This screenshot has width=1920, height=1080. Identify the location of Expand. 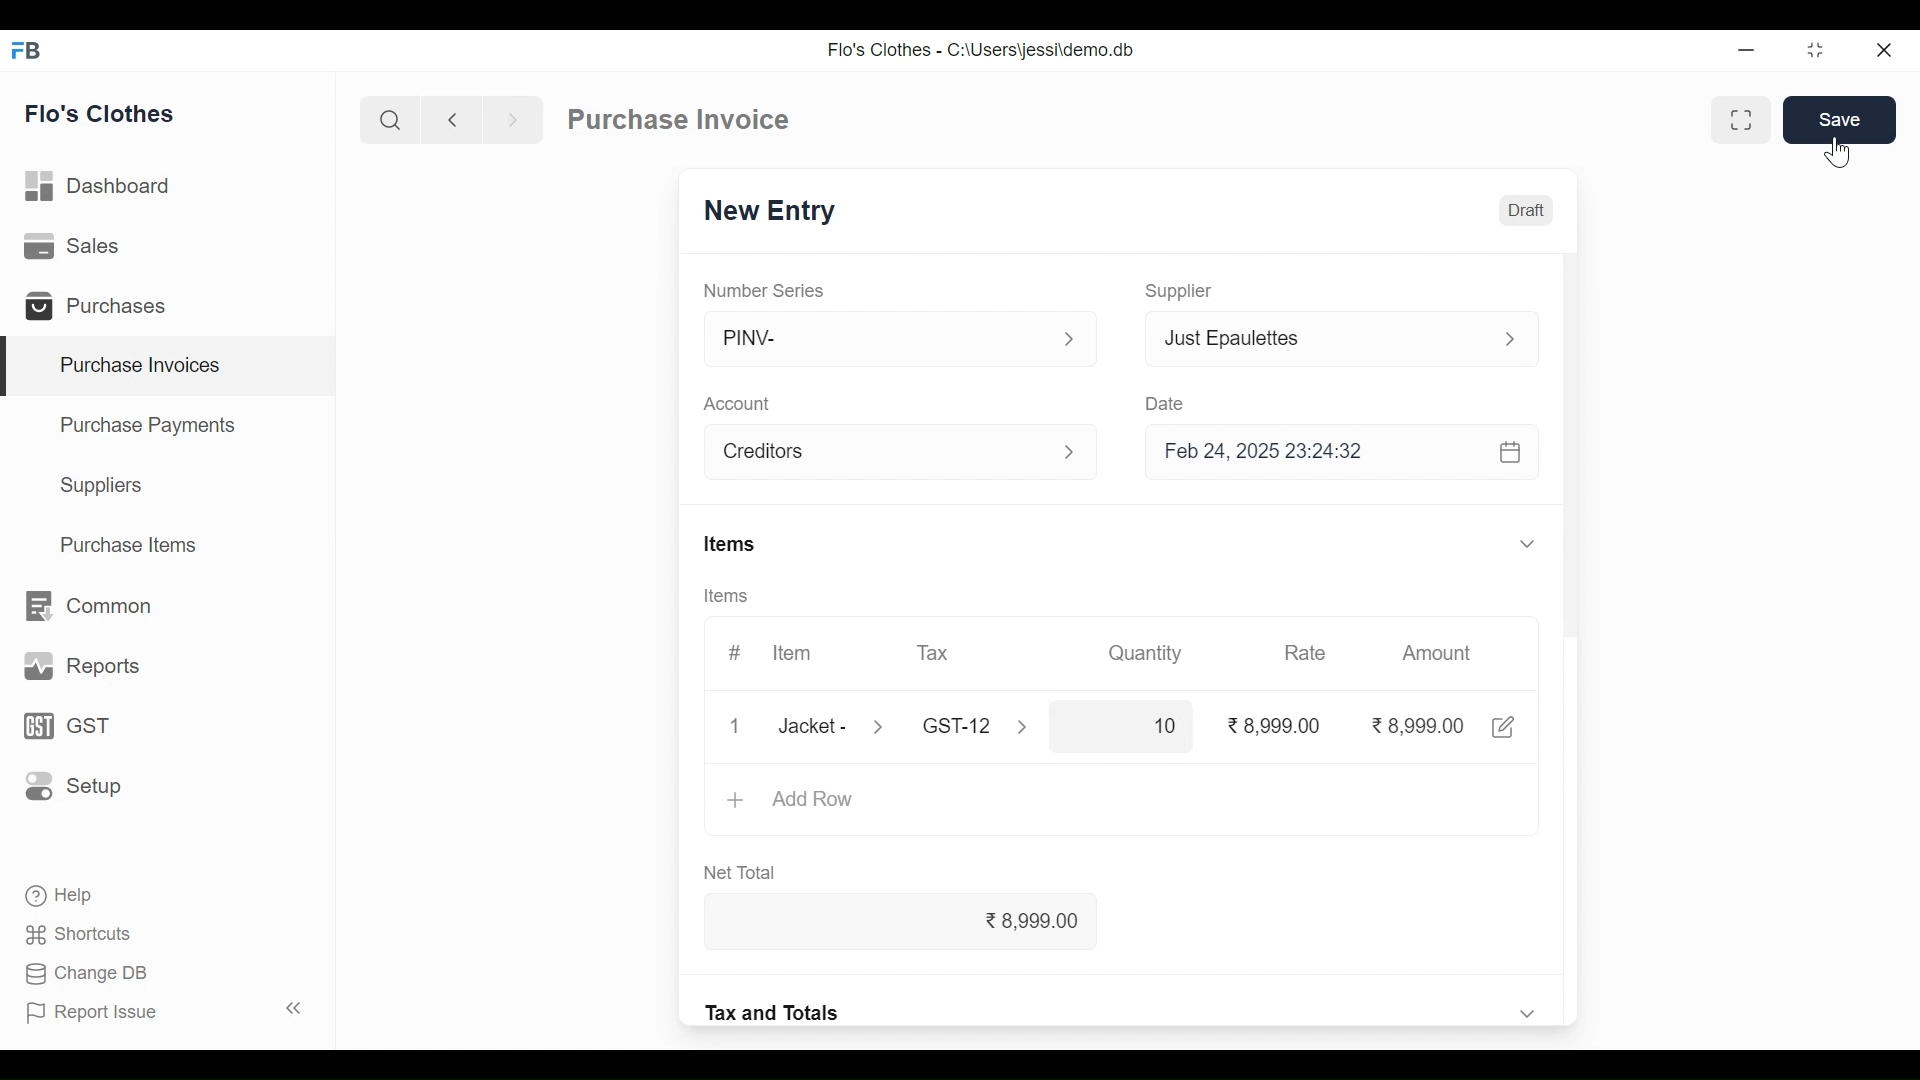
(1077, 454).